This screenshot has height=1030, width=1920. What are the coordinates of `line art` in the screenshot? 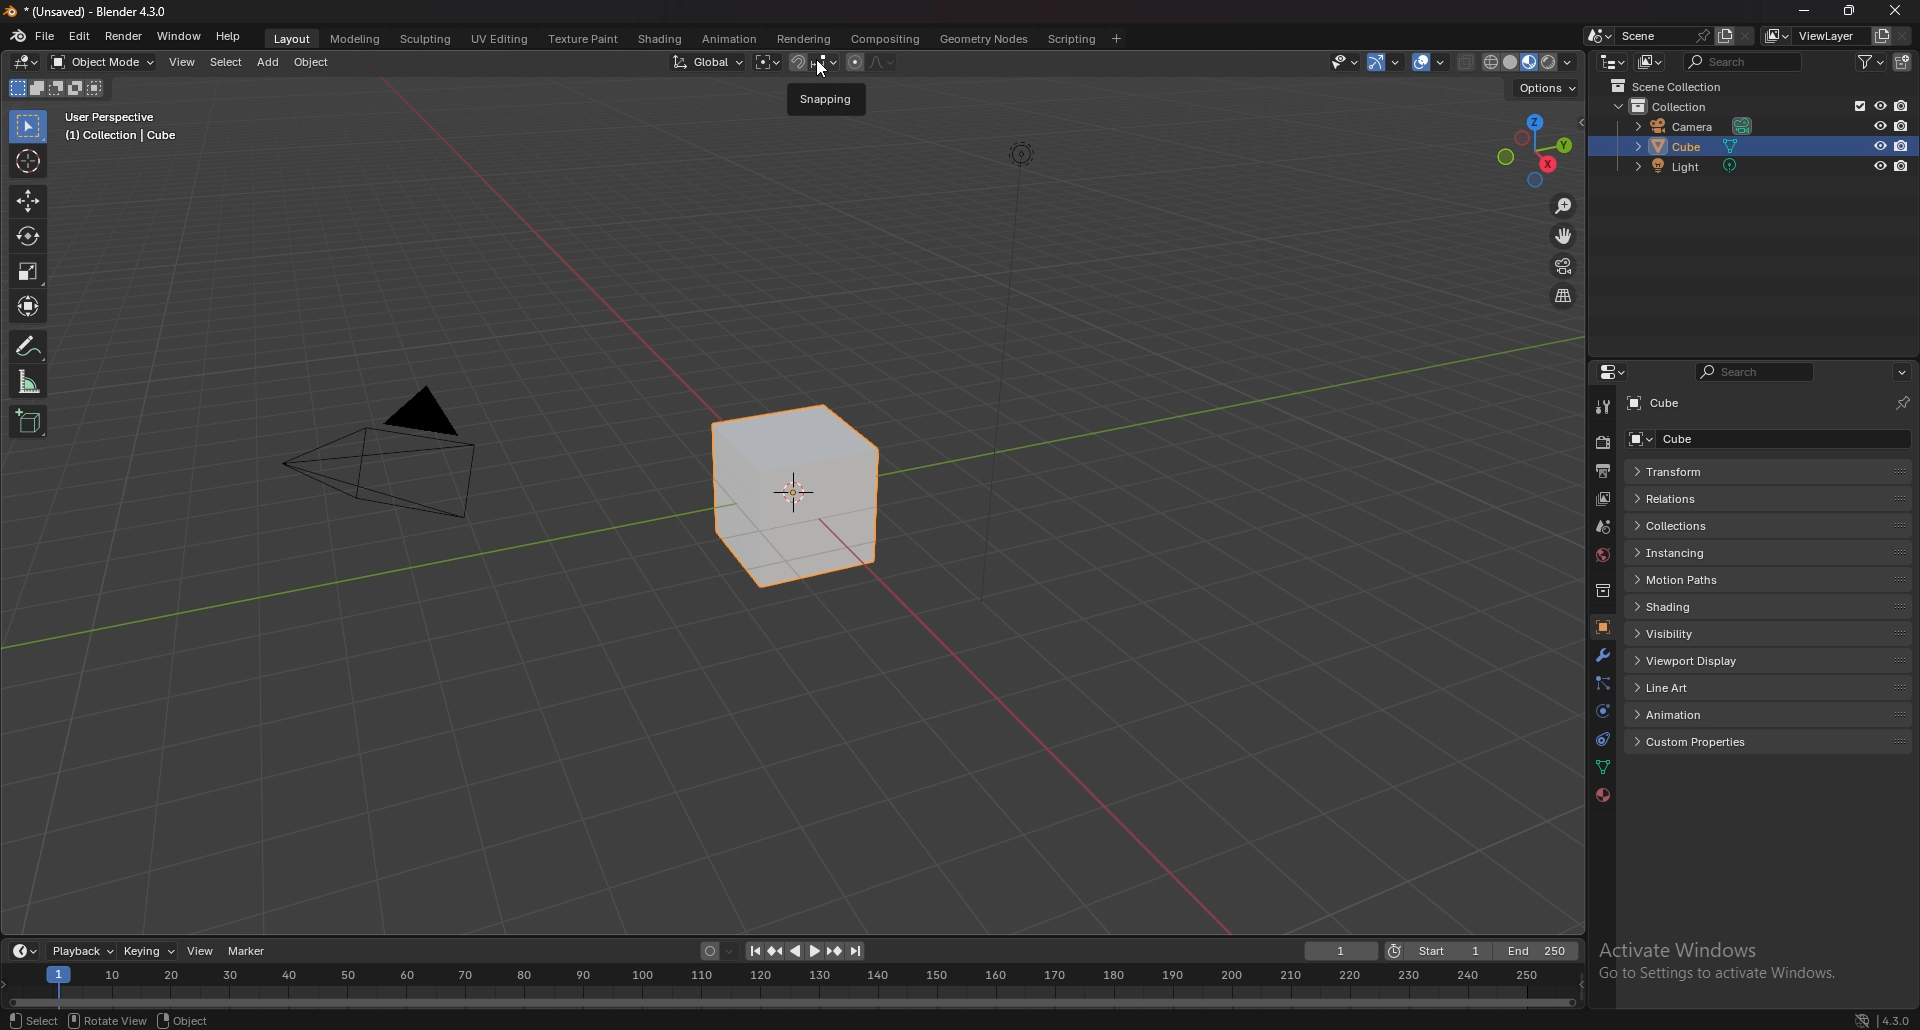 It's located at (1695, 687).